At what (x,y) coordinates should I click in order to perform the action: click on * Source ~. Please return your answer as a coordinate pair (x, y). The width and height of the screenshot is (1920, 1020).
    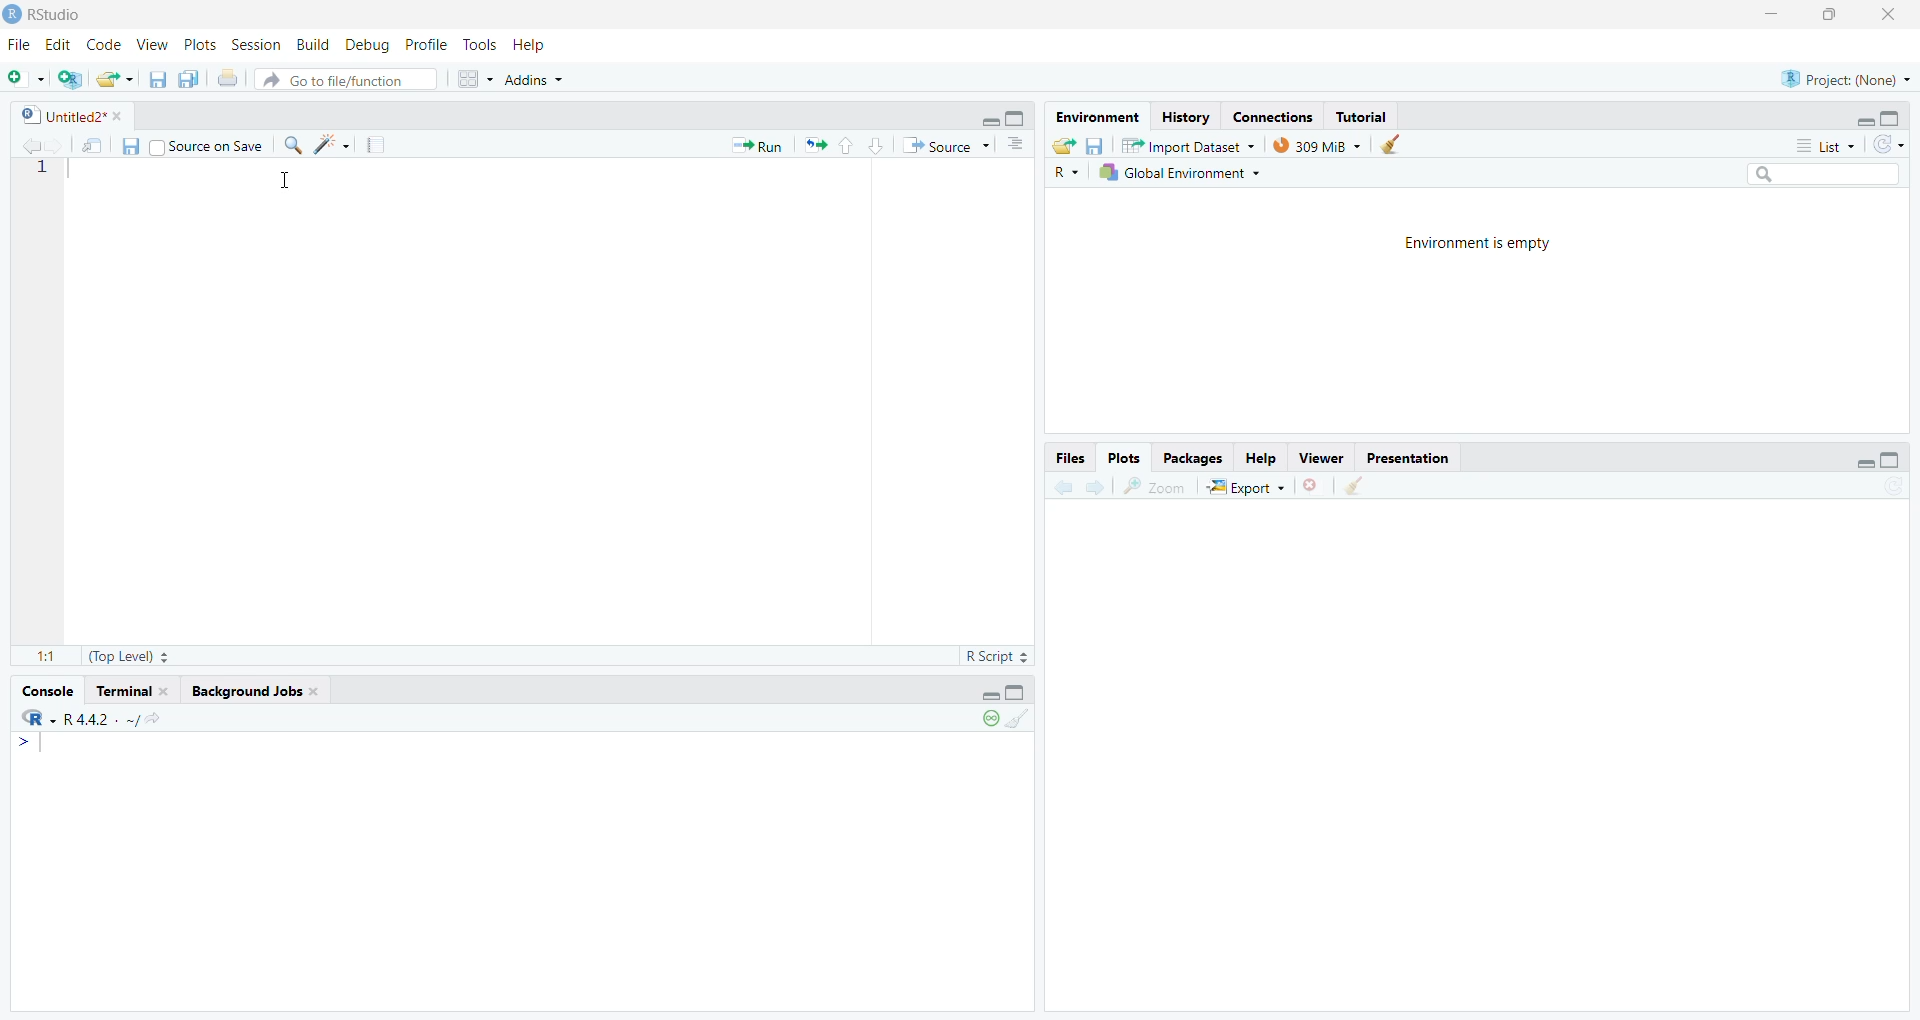
    Looking at the image, I should click on (947, 144).